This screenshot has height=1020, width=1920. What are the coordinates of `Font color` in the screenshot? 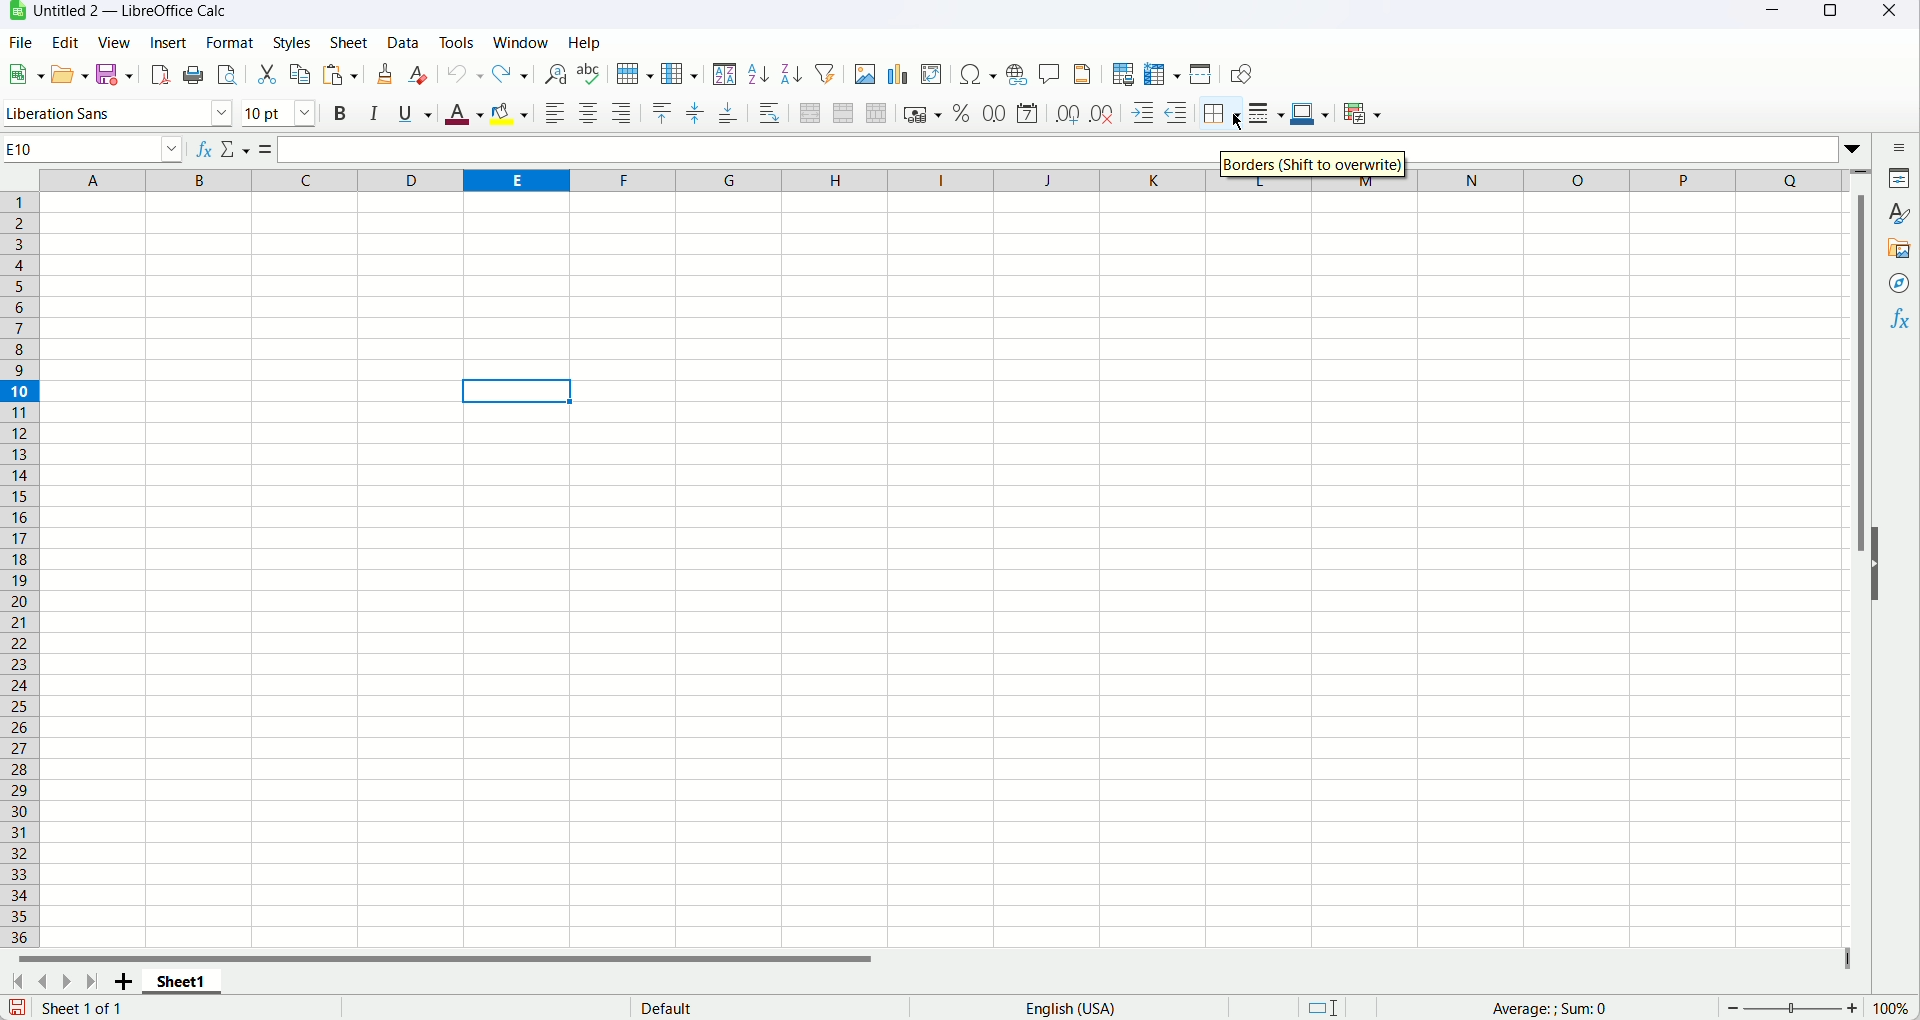 It's located at (463, 113).